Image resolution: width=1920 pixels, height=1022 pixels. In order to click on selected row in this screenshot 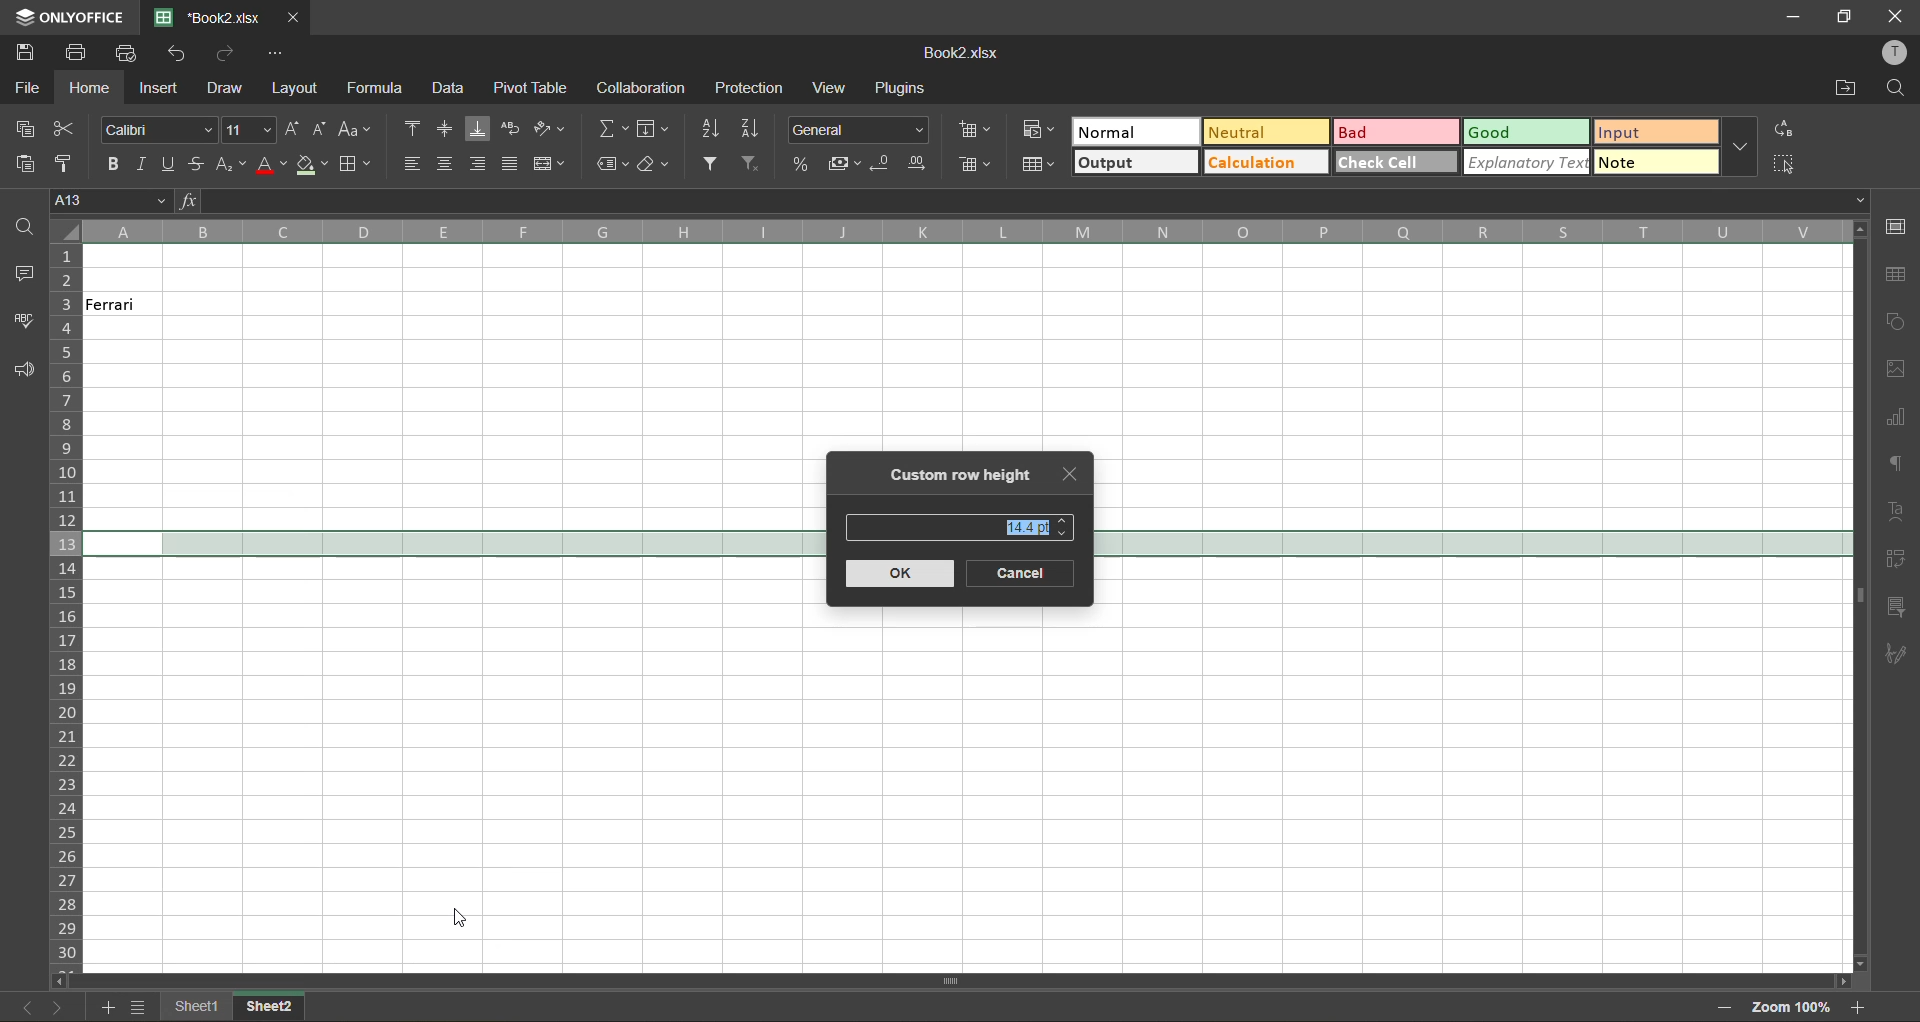, I will do `click(453, 545)`.